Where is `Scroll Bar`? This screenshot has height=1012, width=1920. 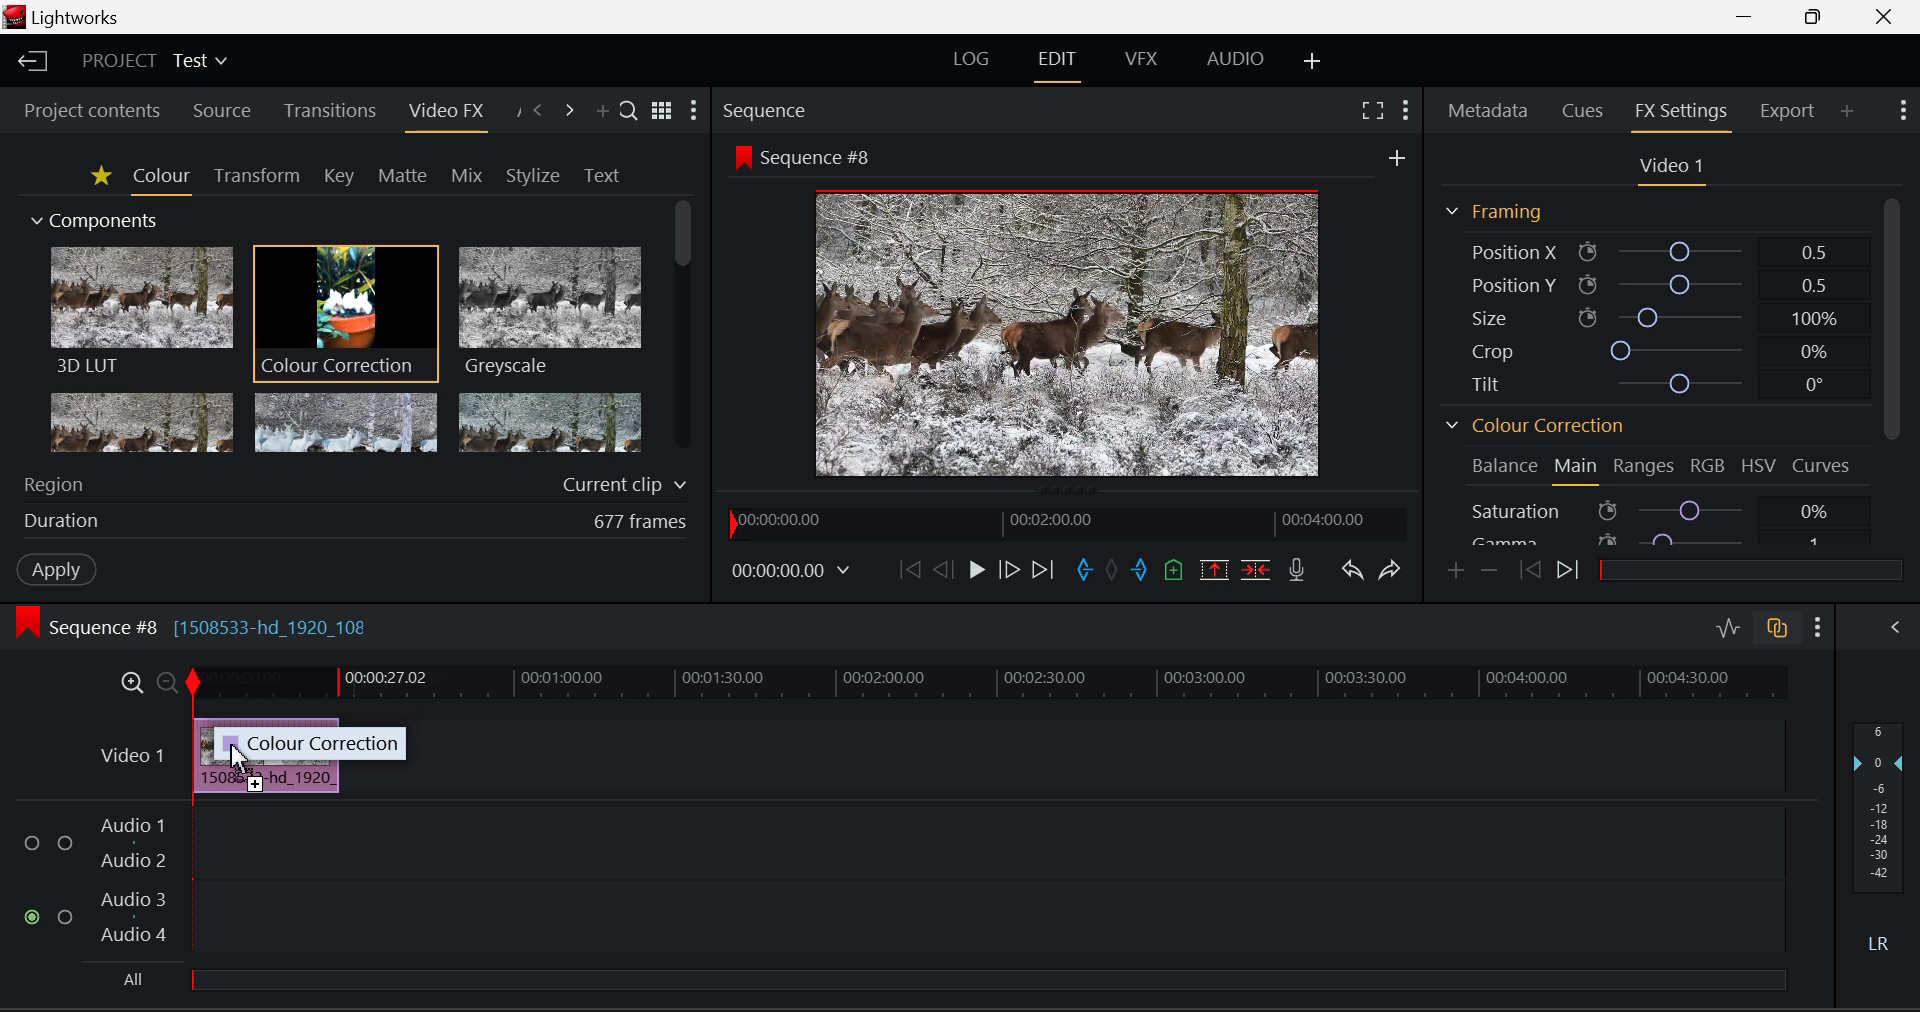
Scroll Bar is located at coordinates (685, 333).